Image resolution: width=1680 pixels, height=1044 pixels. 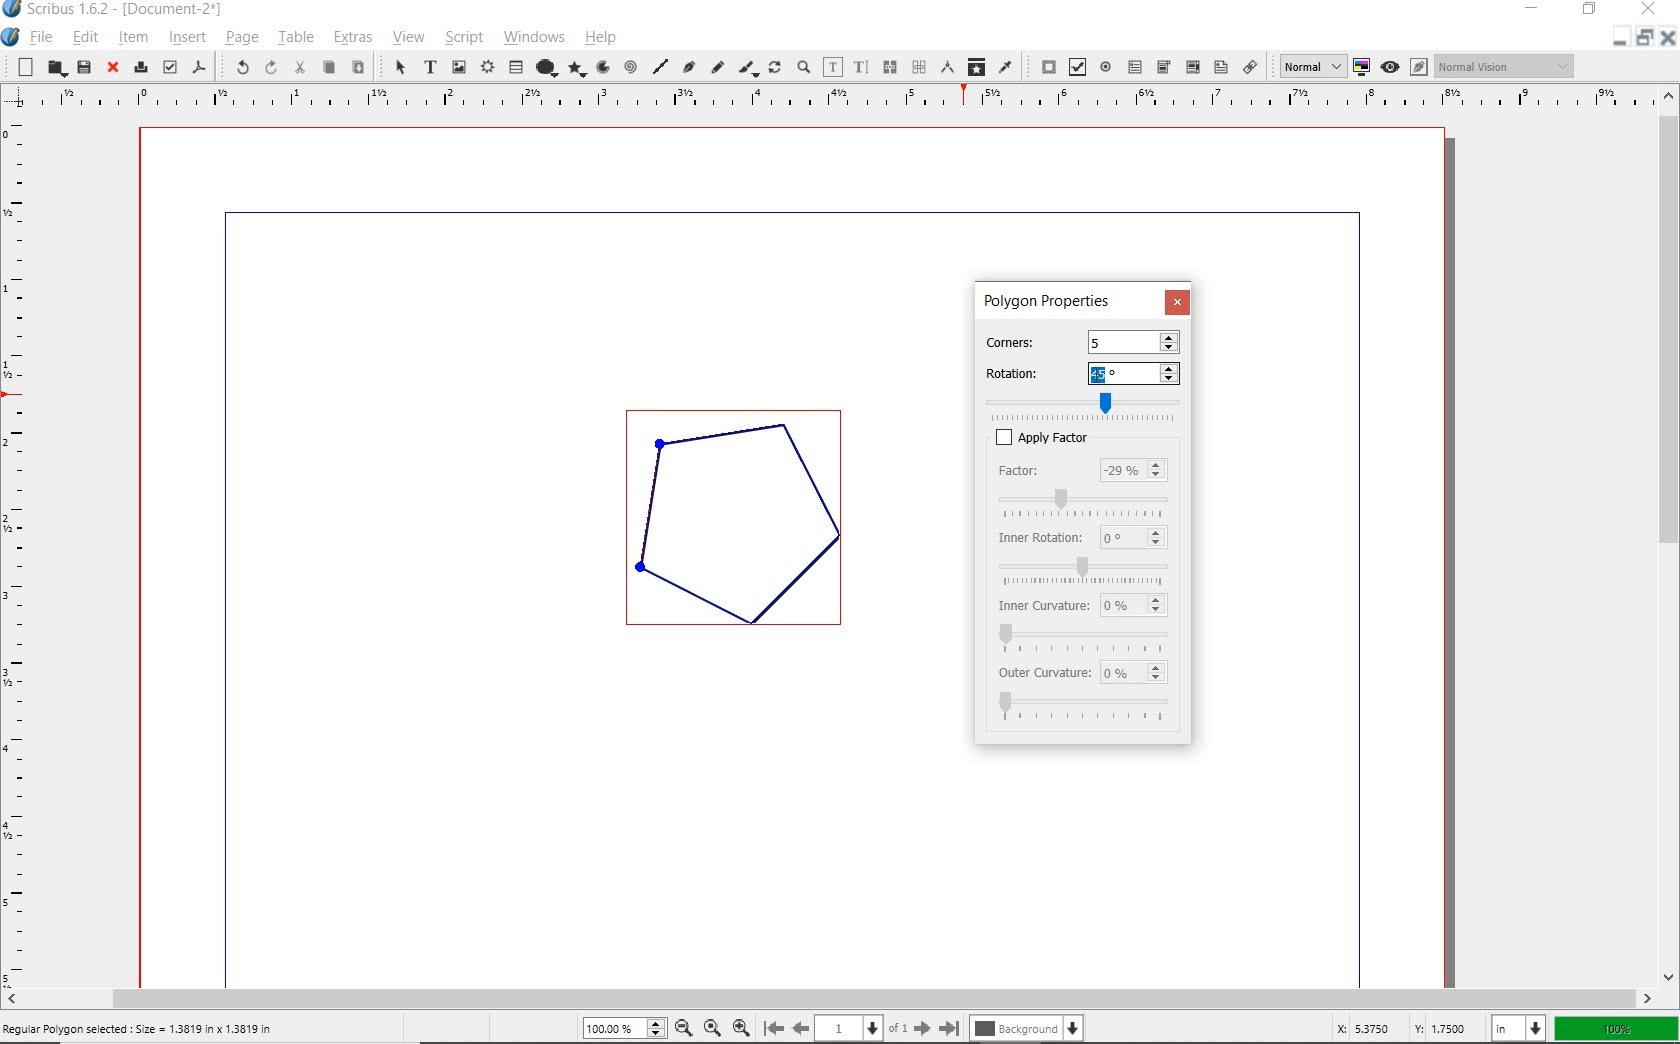 I want to click on edit, so click(x=84, y=36).